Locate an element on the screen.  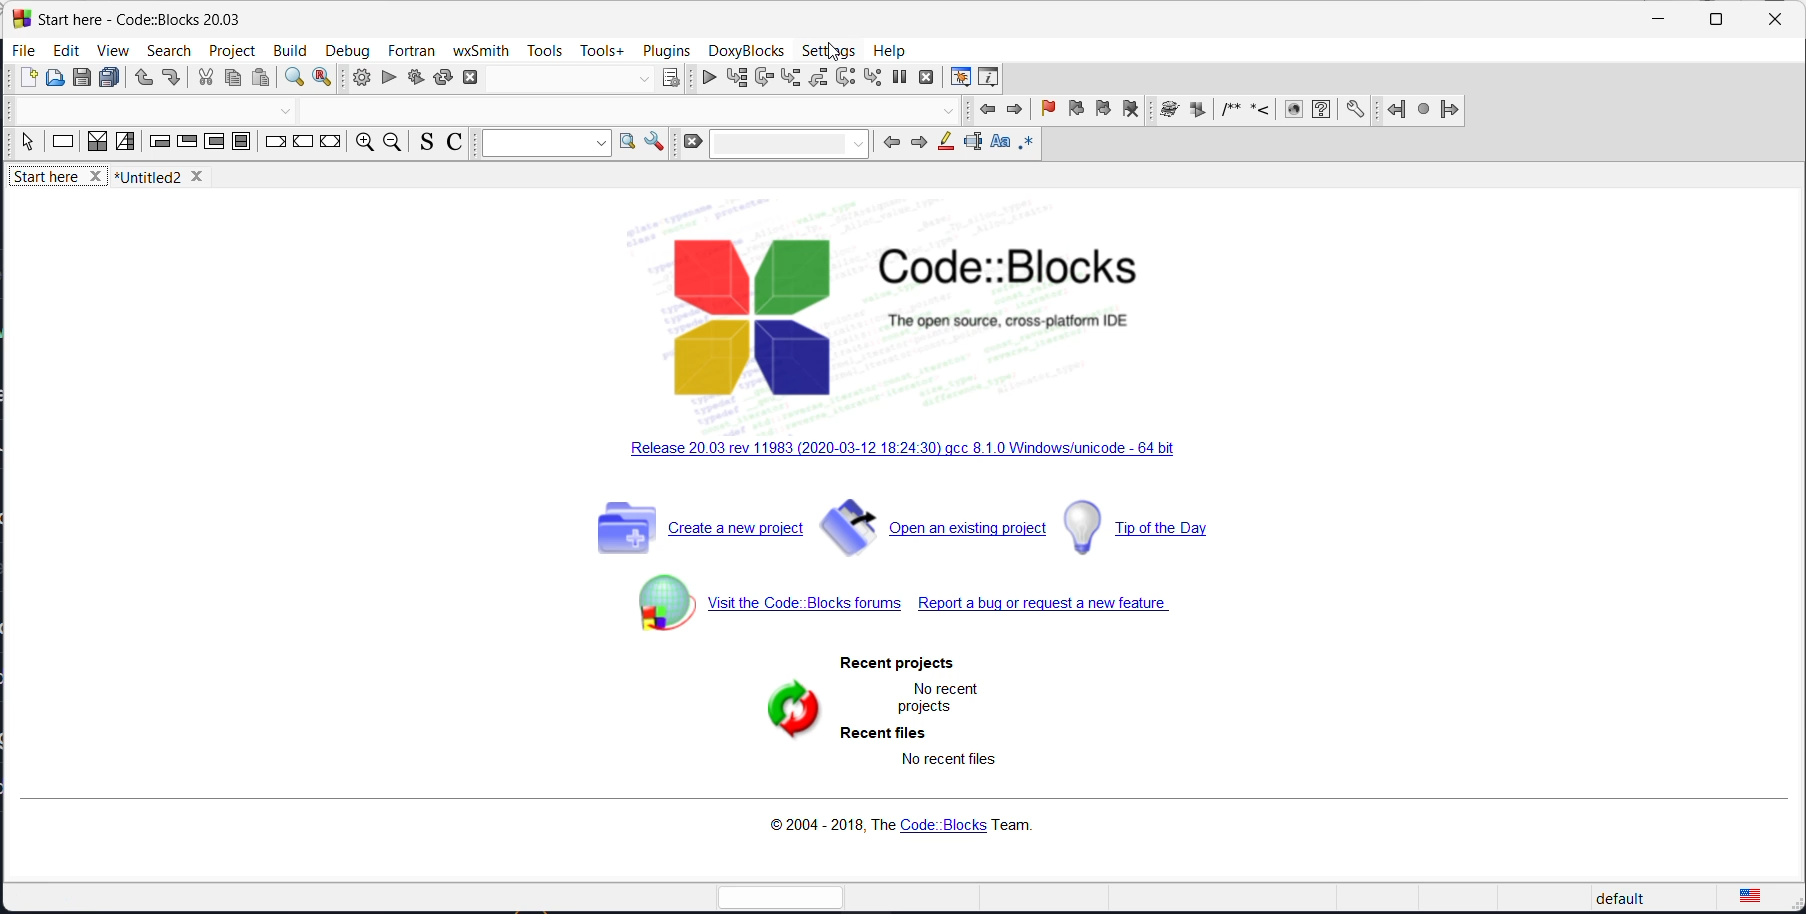
maximize is located at coordinates (1714, 20).